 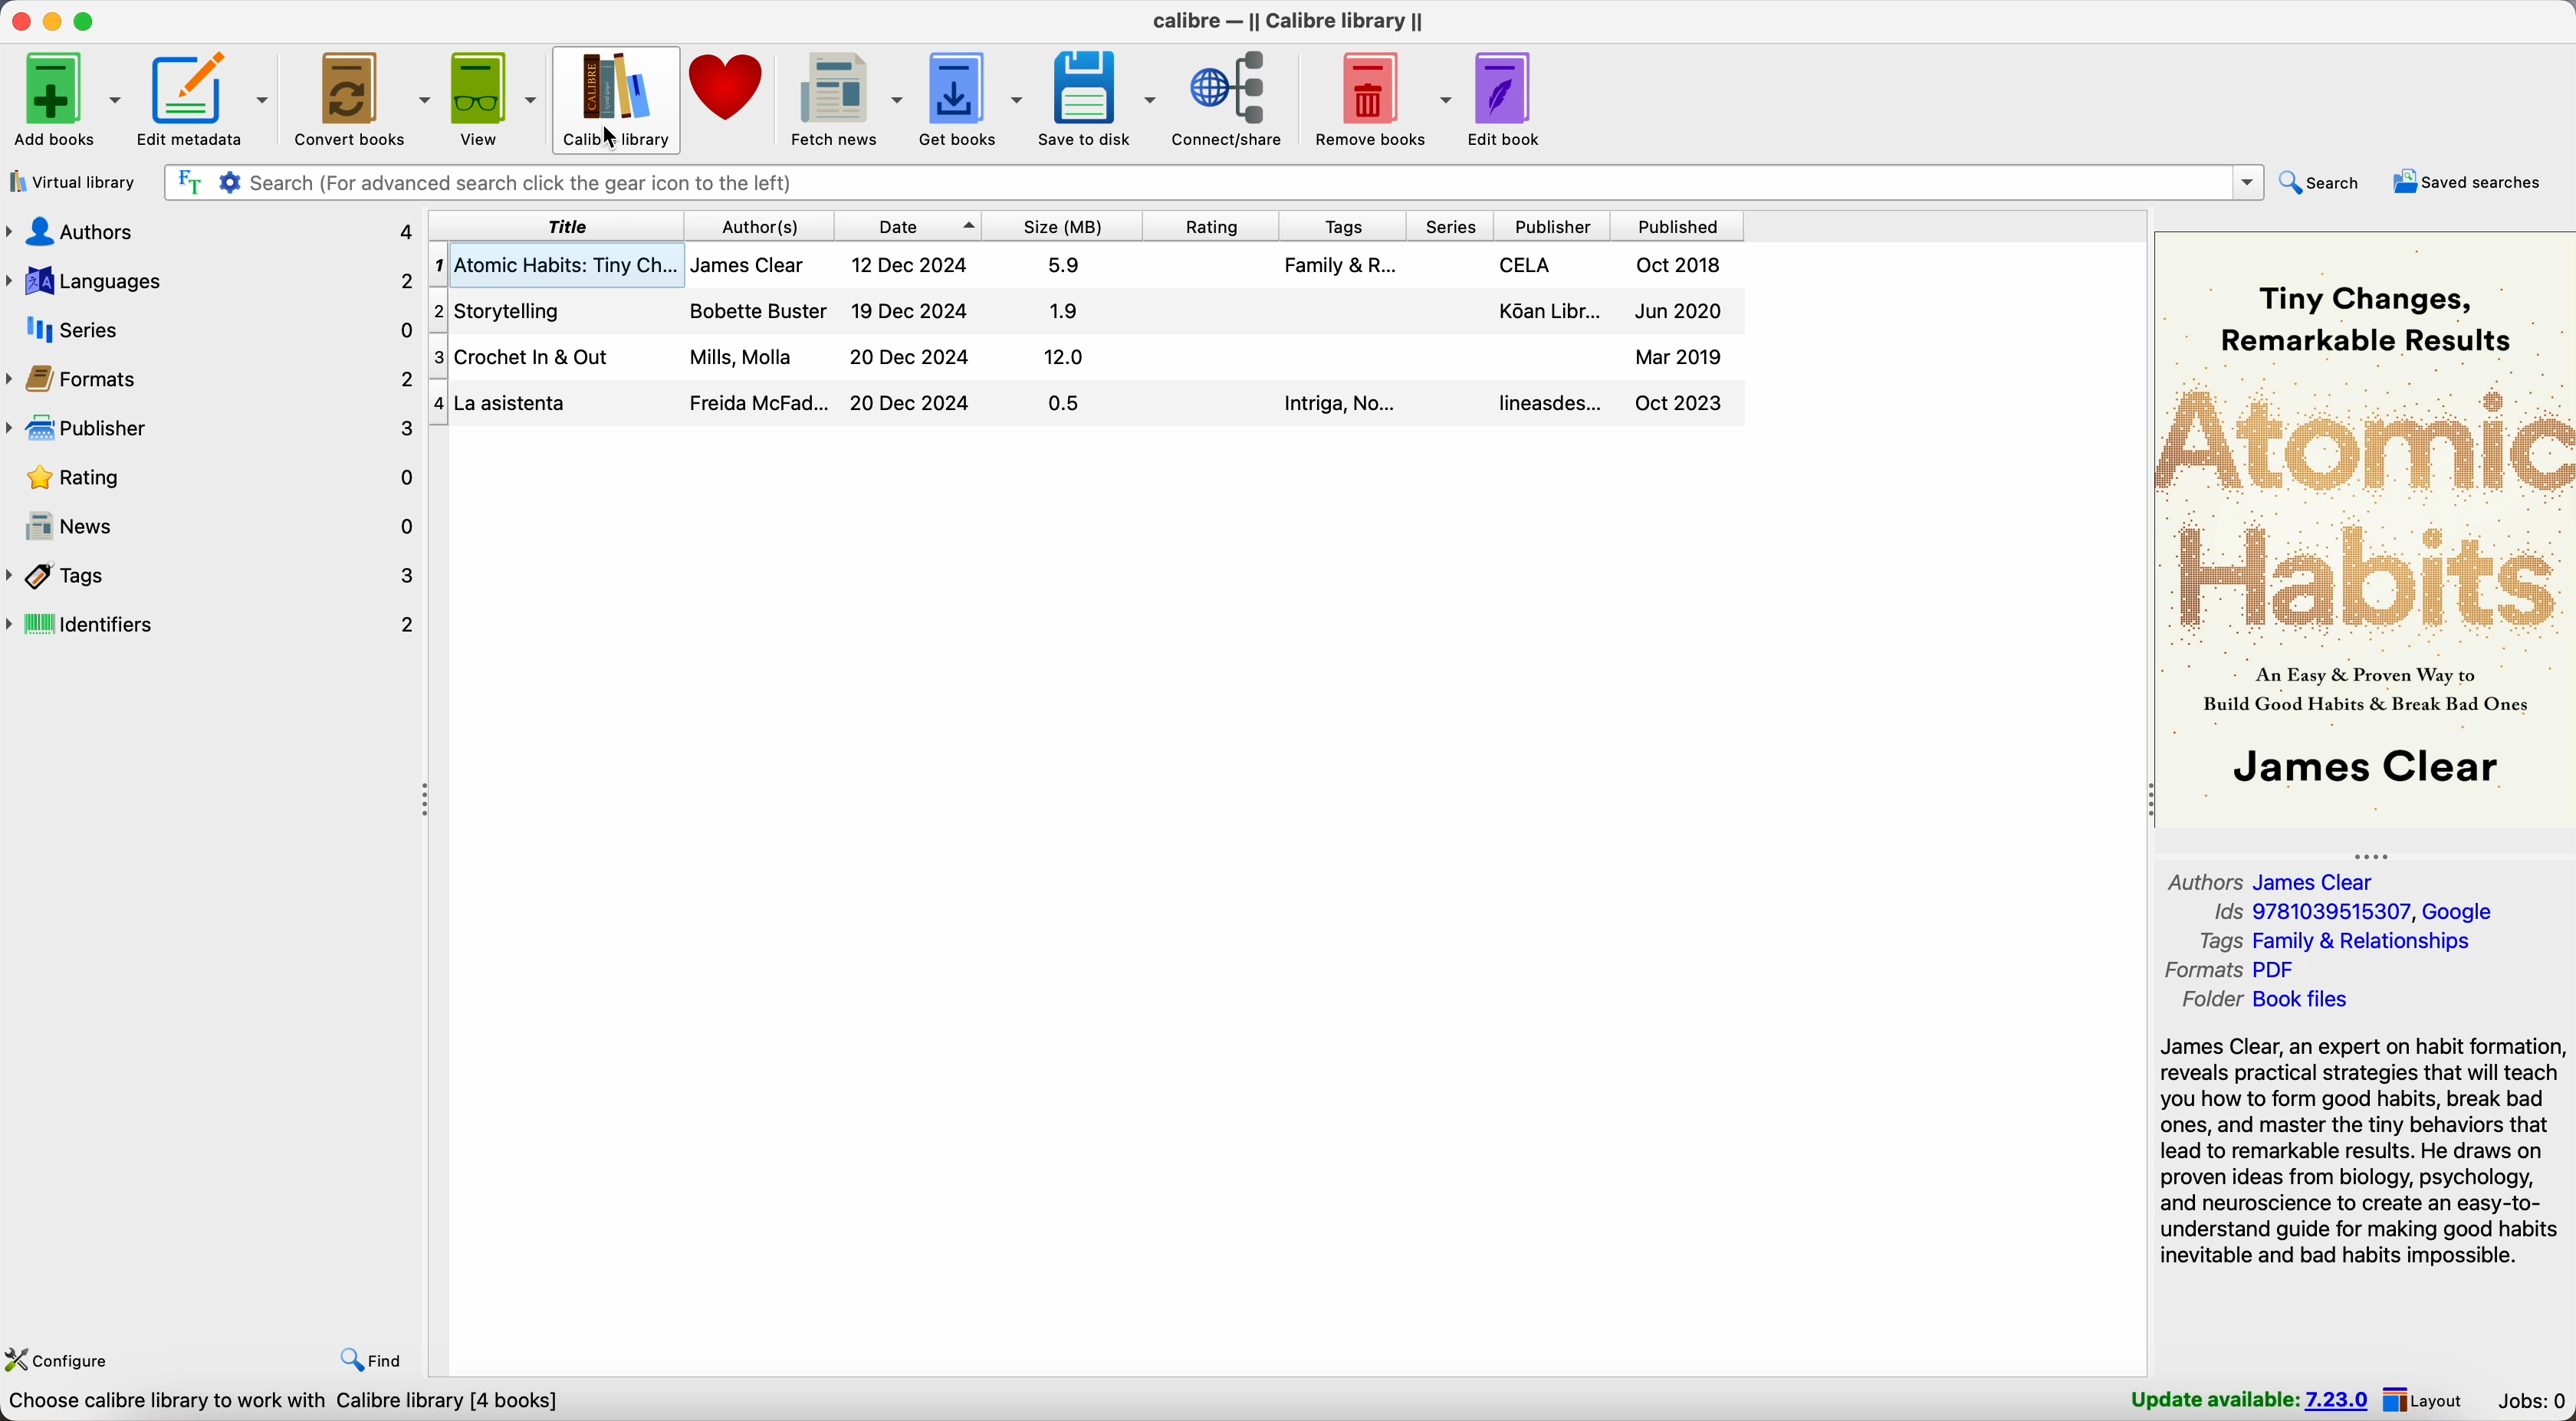 I want to click on Choose Calibre library to work with Calibre library [4 books], so click(x=293, y=1404).